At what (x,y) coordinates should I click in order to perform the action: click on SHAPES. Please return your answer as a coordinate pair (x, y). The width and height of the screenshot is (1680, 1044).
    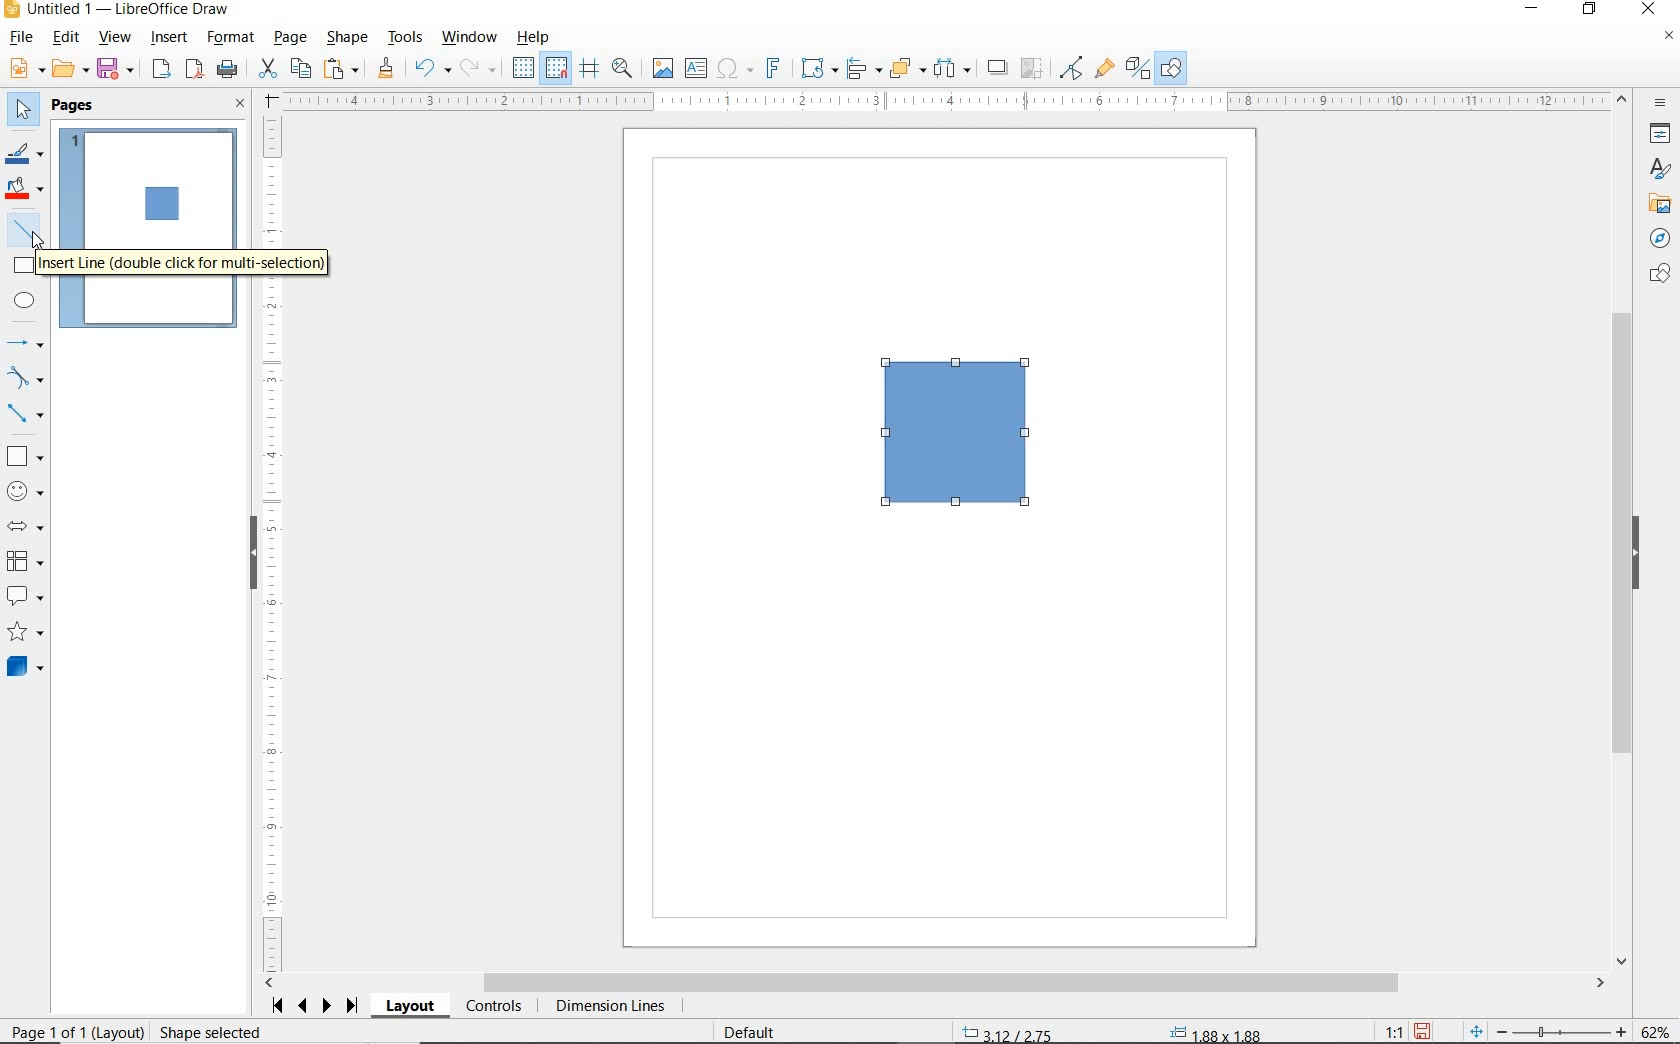
    Looking at the image, I should click on (1657, 275).